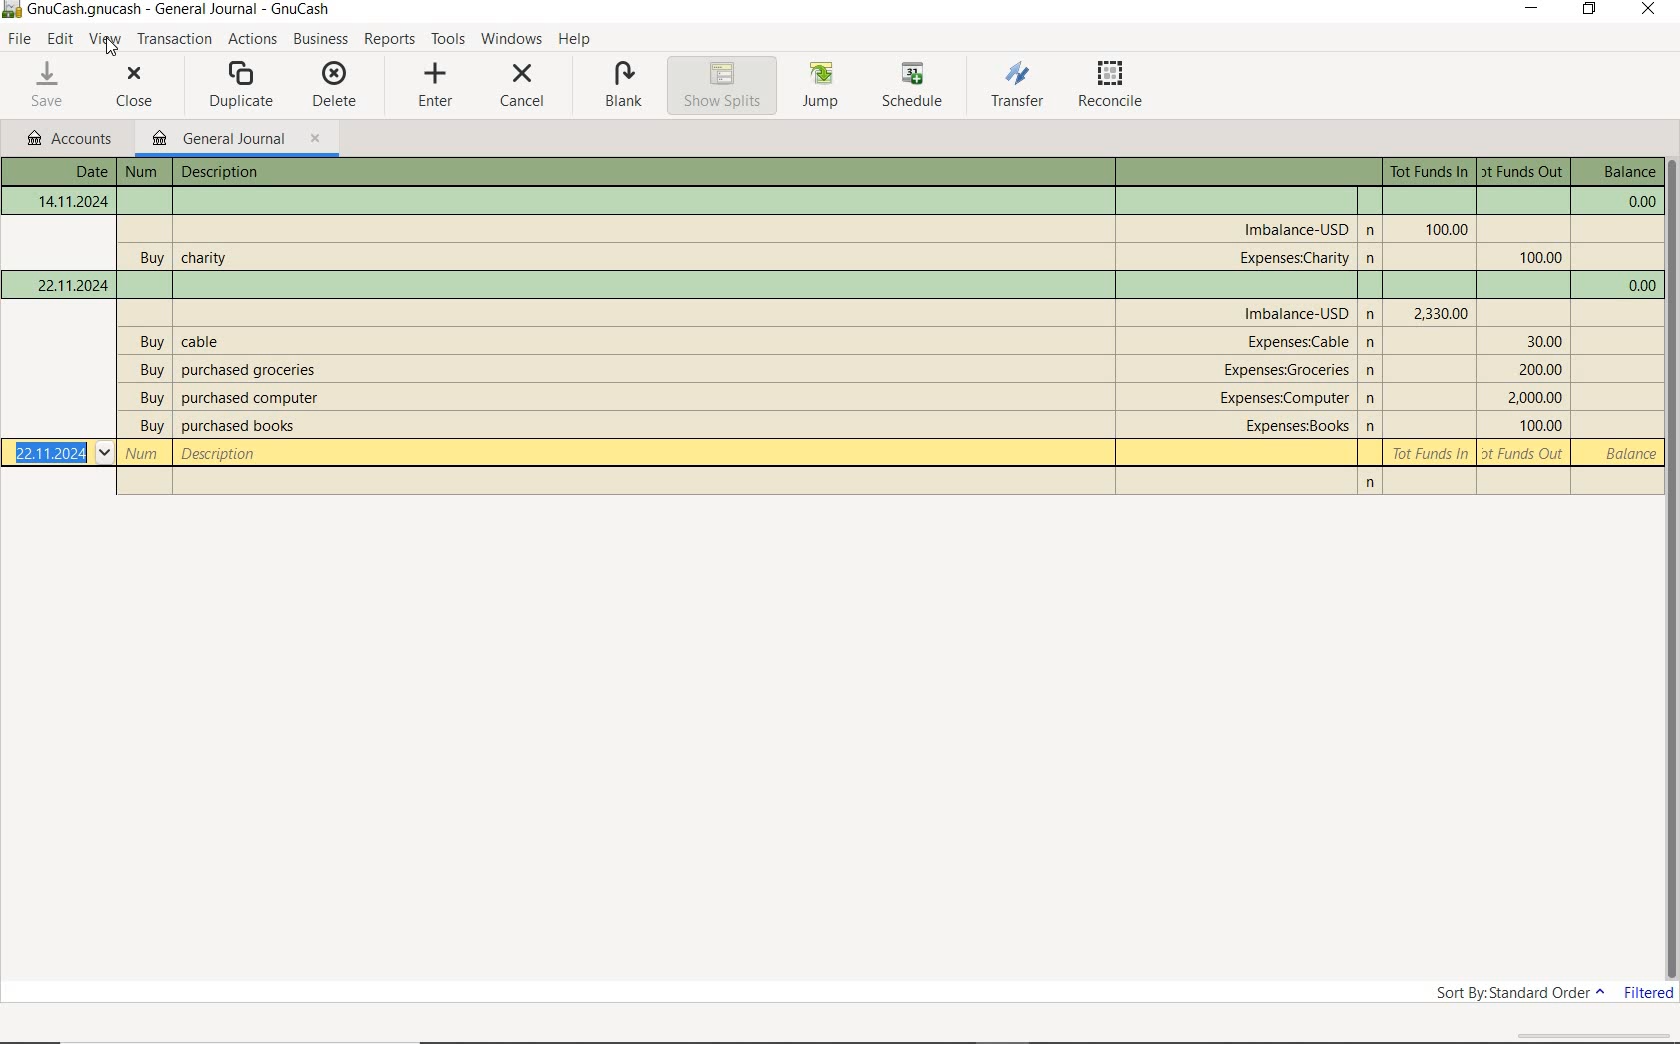 This screenshot has width=1680, height=1044. What do you see at coordinates (448, 40) in the screenshot?
I see `TOOLS` at bounding box center [448, 40].